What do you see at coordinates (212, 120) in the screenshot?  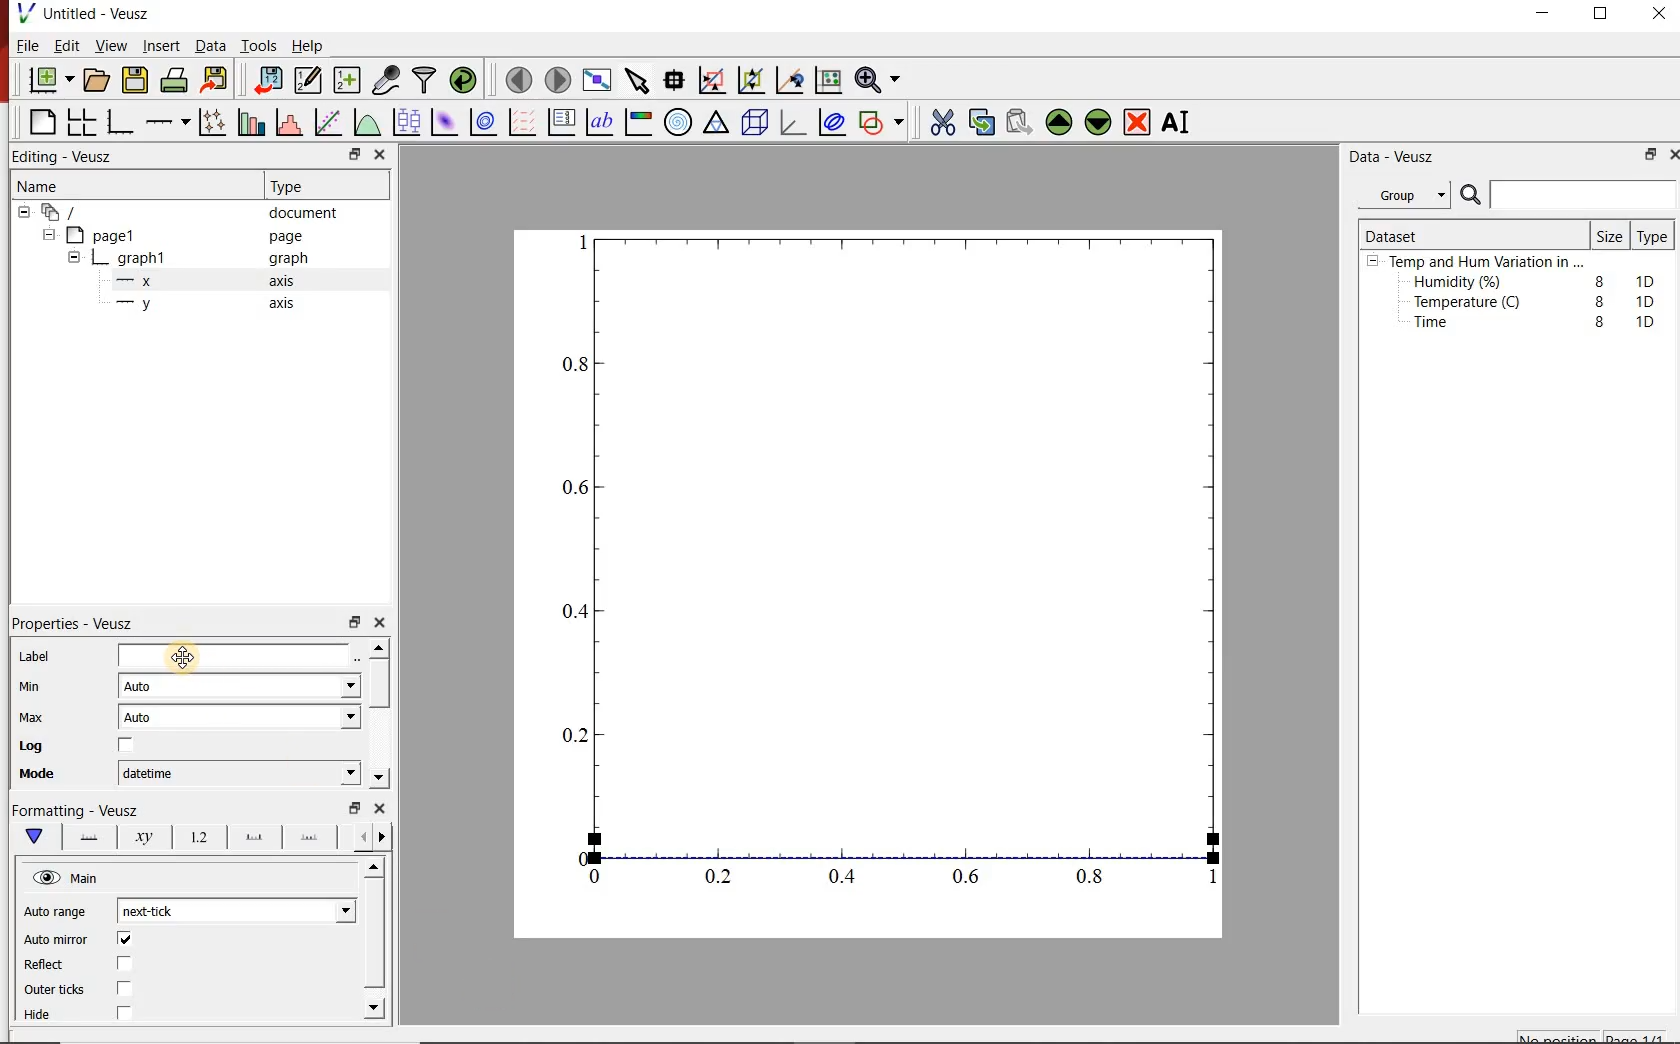 I see `Plot points with lines and error bars` at bounding box center [212, 120].